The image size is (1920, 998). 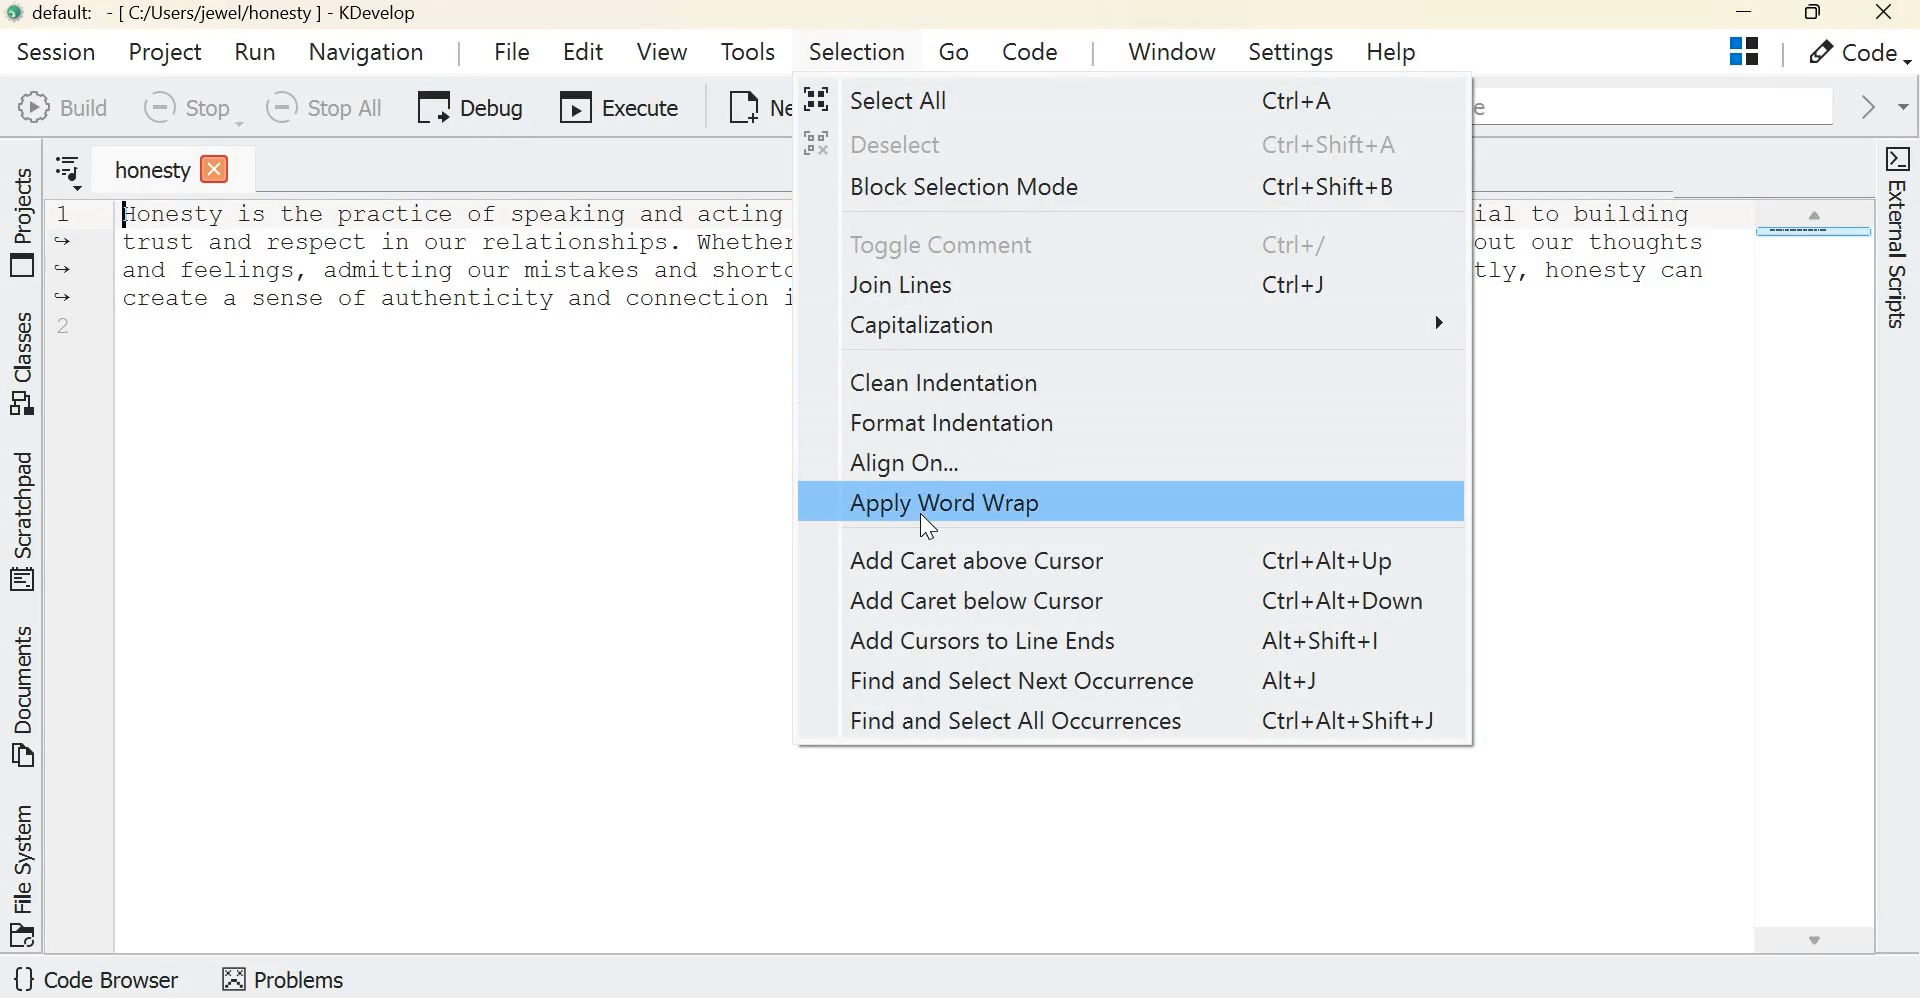 I want to click on honesty, so click(x=170, y=170).